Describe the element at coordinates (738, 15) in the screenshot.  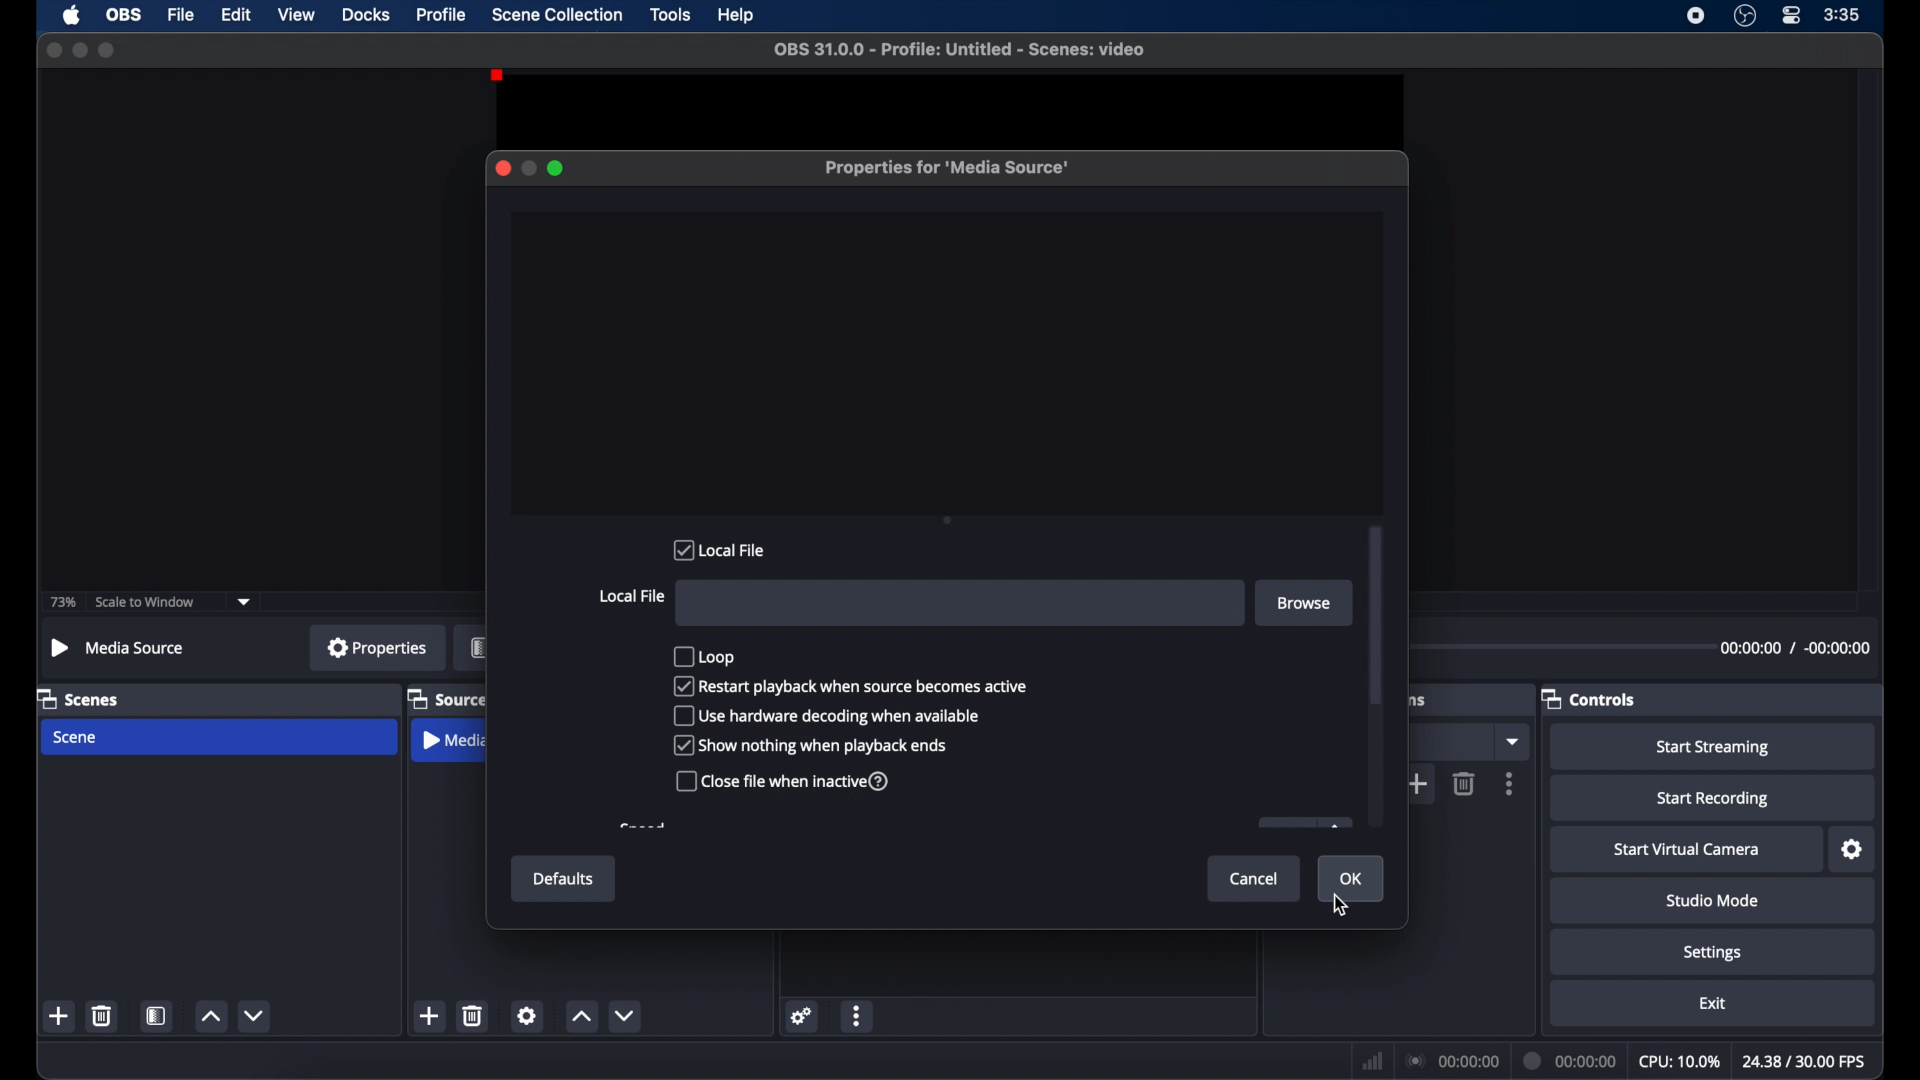
I see `help` at that location.